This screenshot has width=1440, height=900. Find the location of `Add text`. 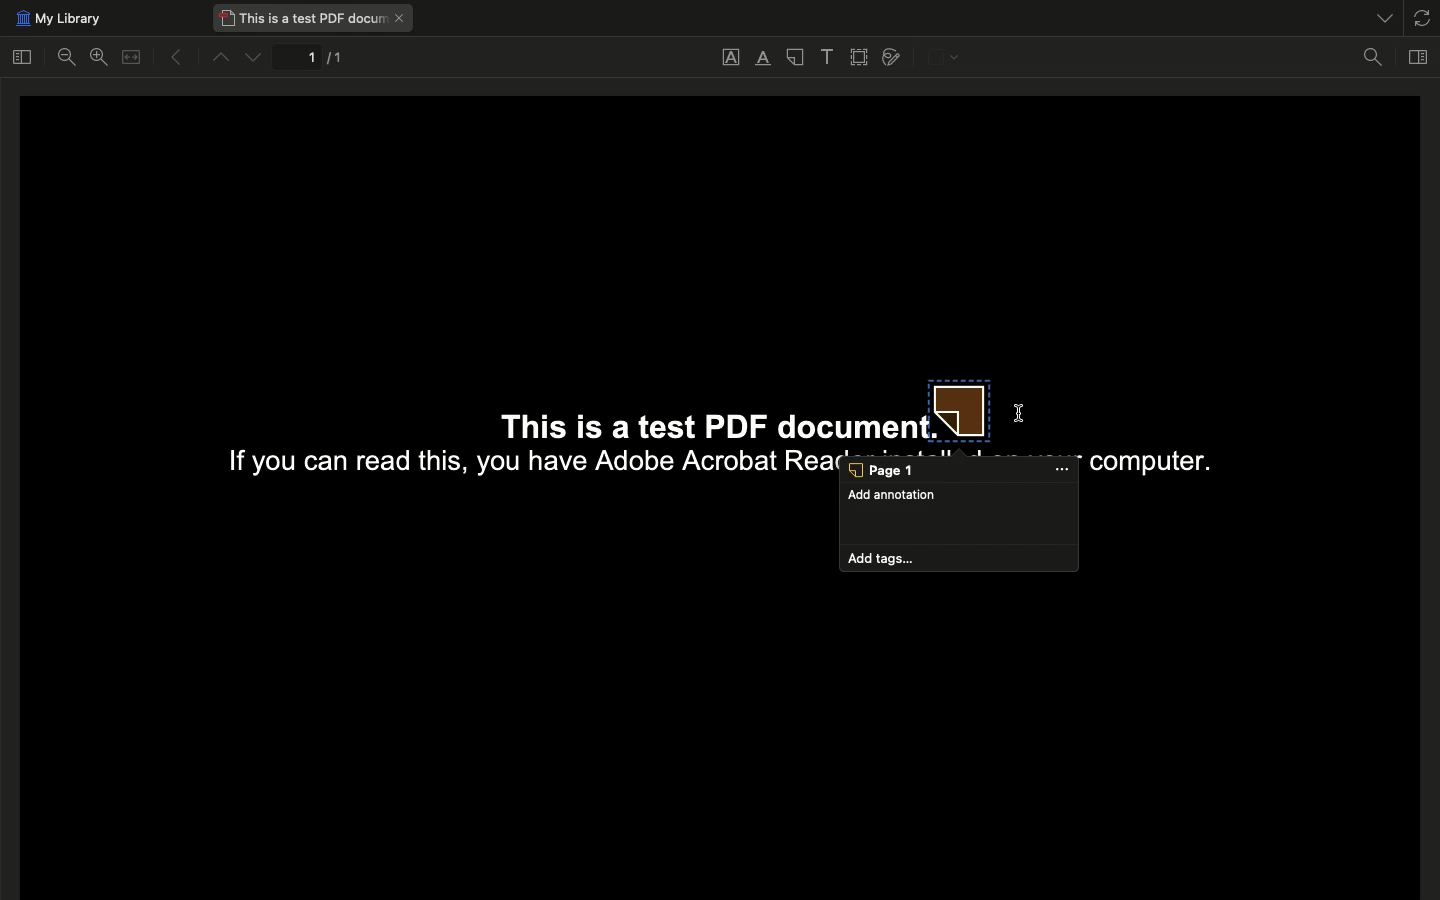

Add text is located at coordinates (827, 58).